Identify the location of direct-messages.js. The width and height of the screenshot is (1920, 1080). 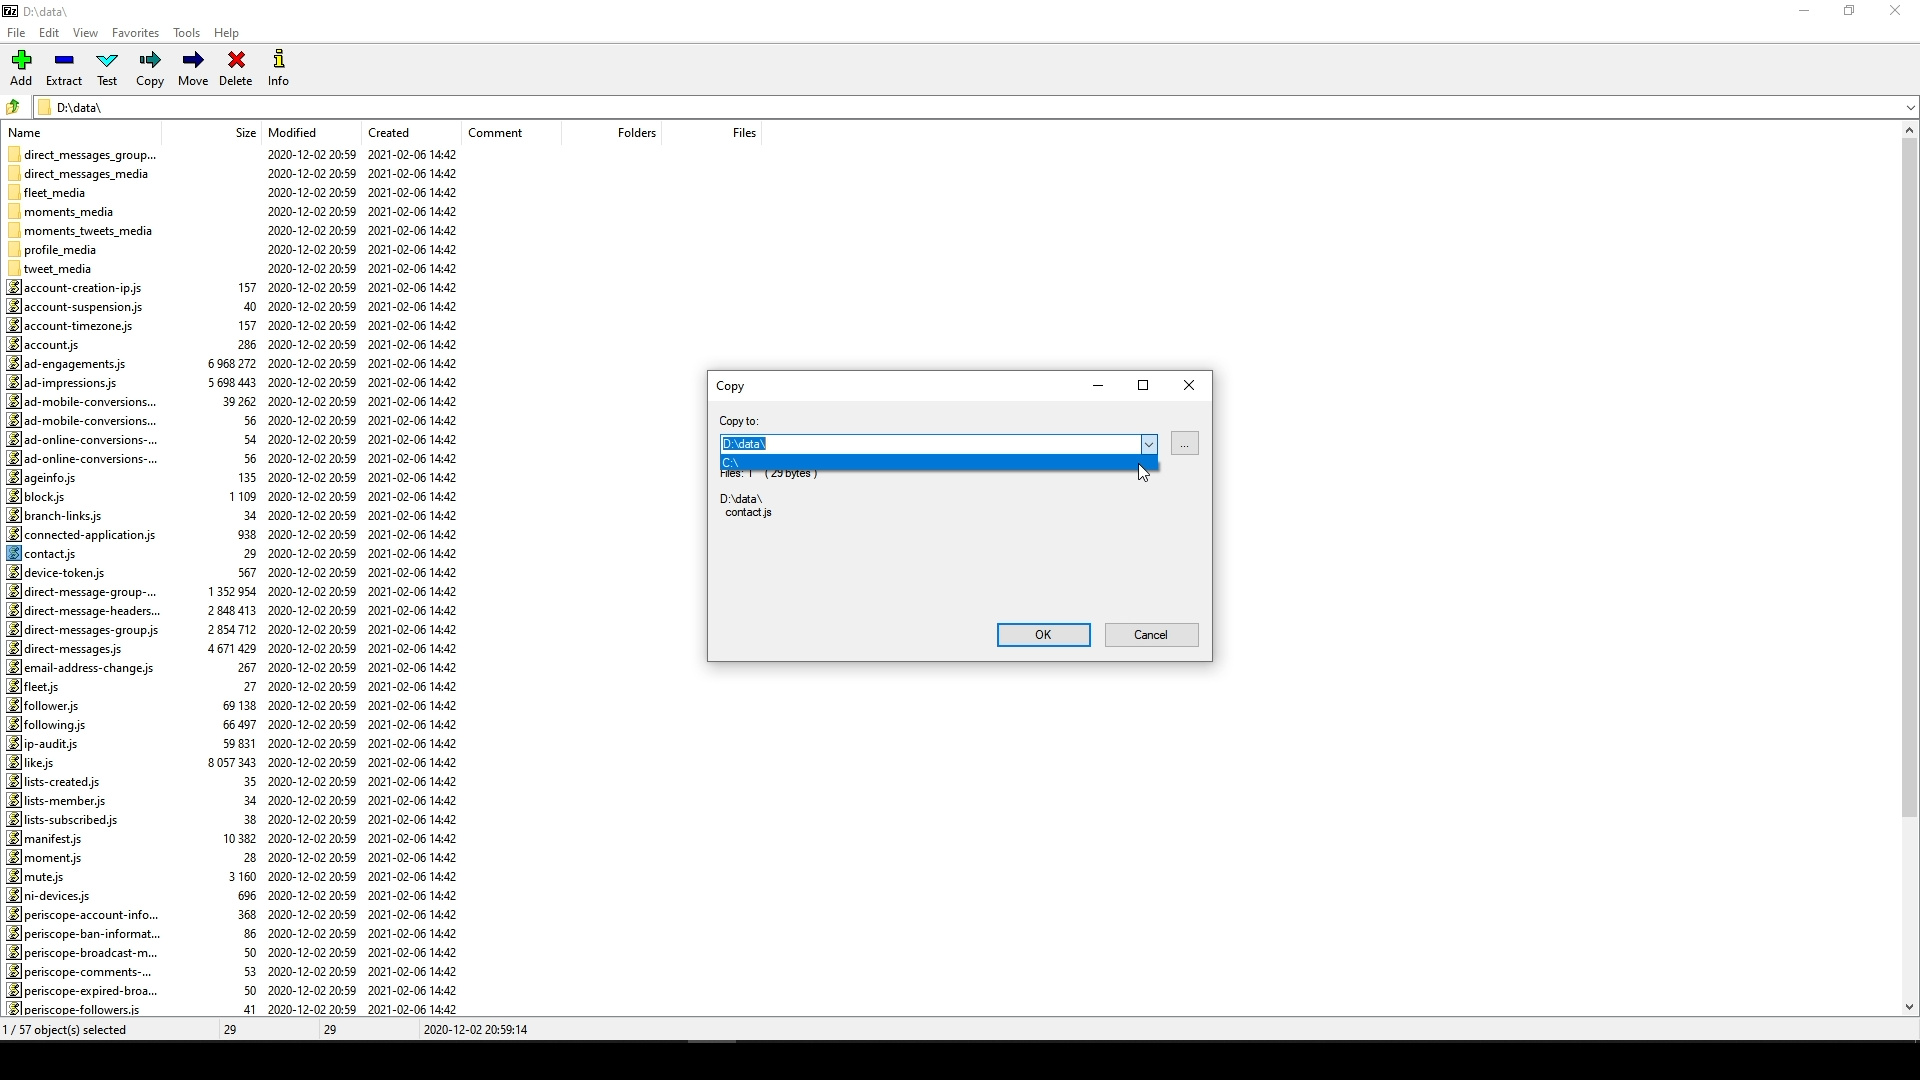
(69, 649).